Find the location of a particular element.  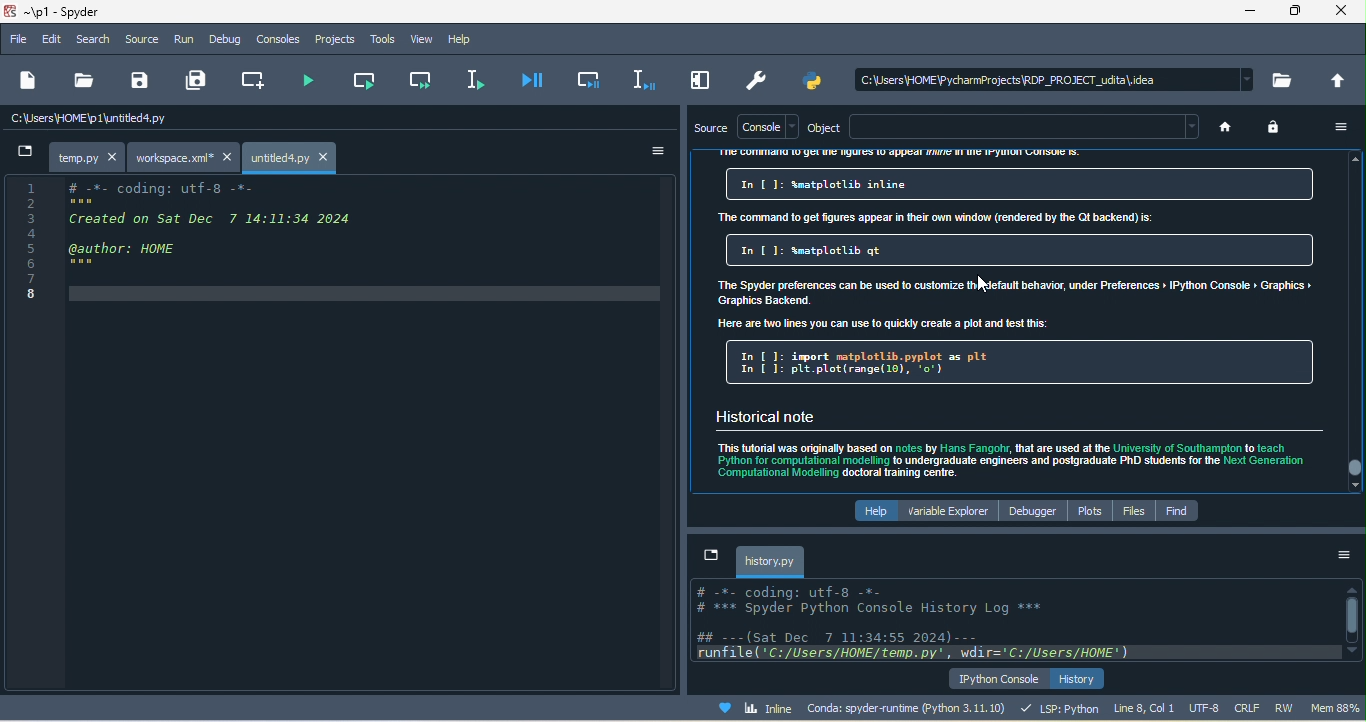

run current cell and go to the next one is located at coordinates (423, 82).